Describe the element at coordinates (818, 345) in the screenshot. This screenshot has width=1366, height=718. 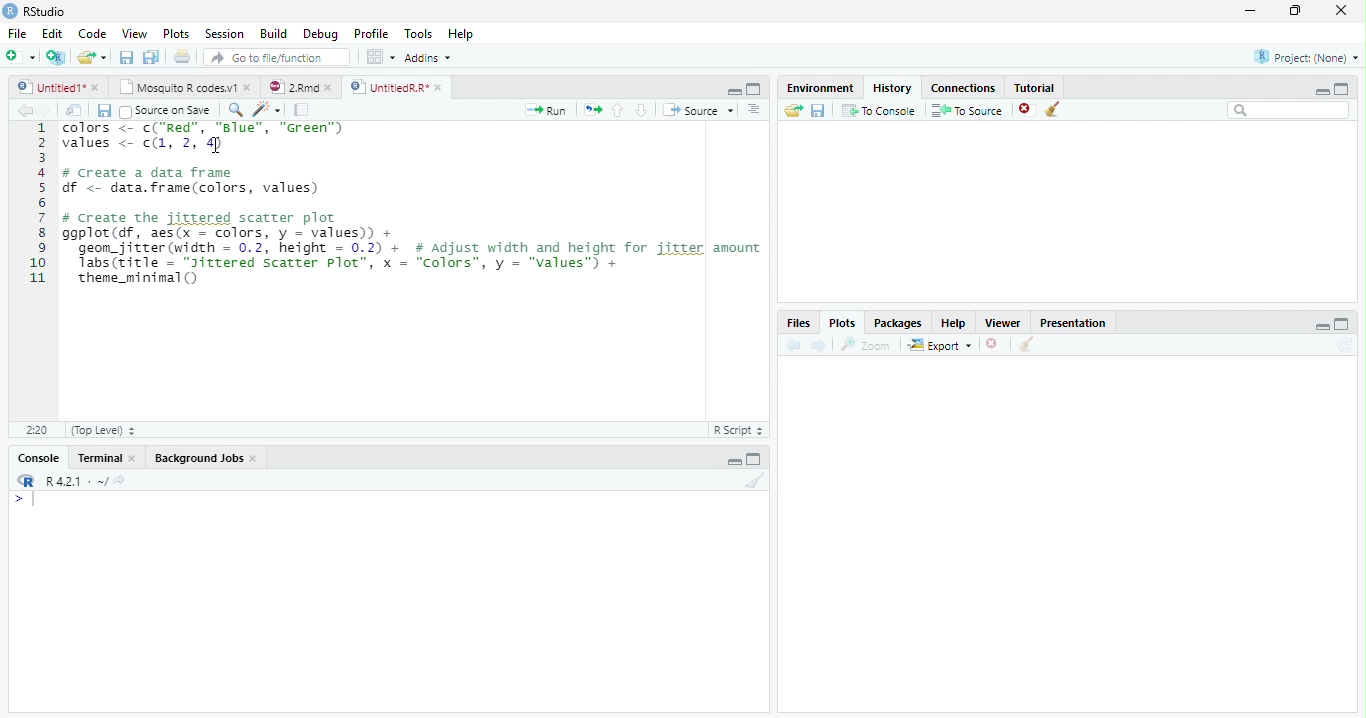
I see `Next plot` at that location.